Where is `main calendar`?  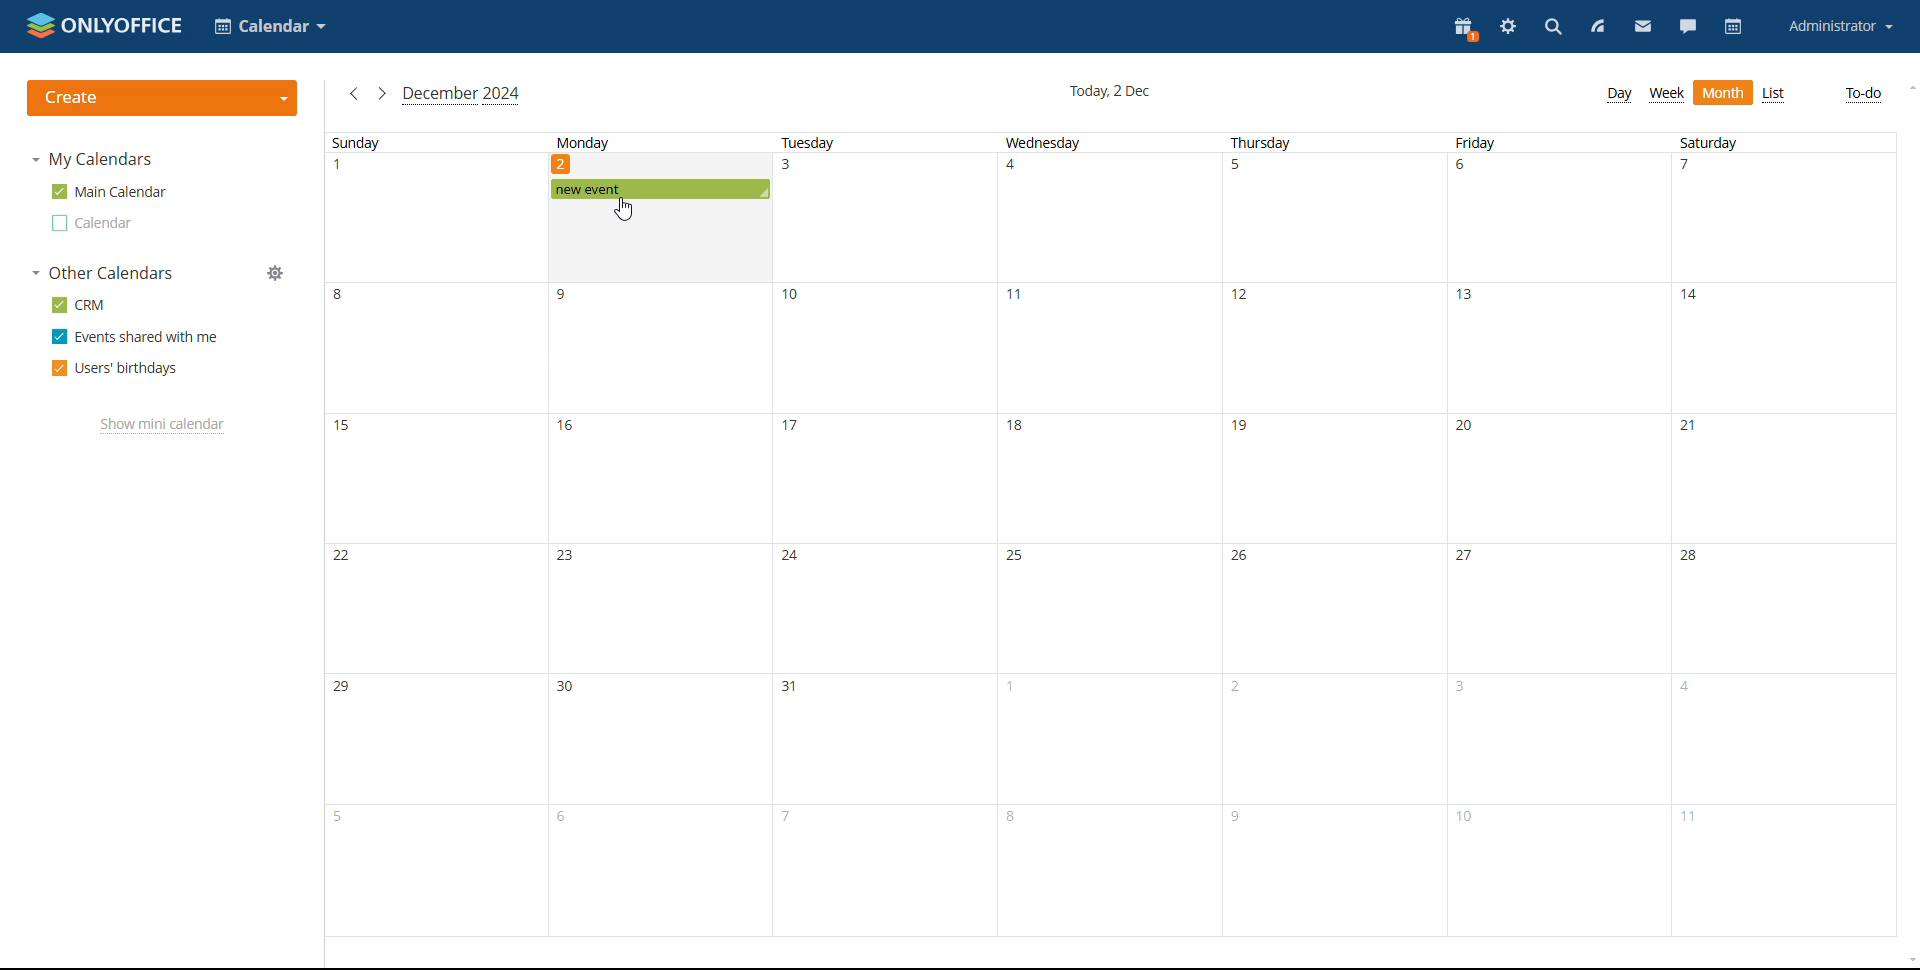 main calendar is located at coordinates (109, 192).